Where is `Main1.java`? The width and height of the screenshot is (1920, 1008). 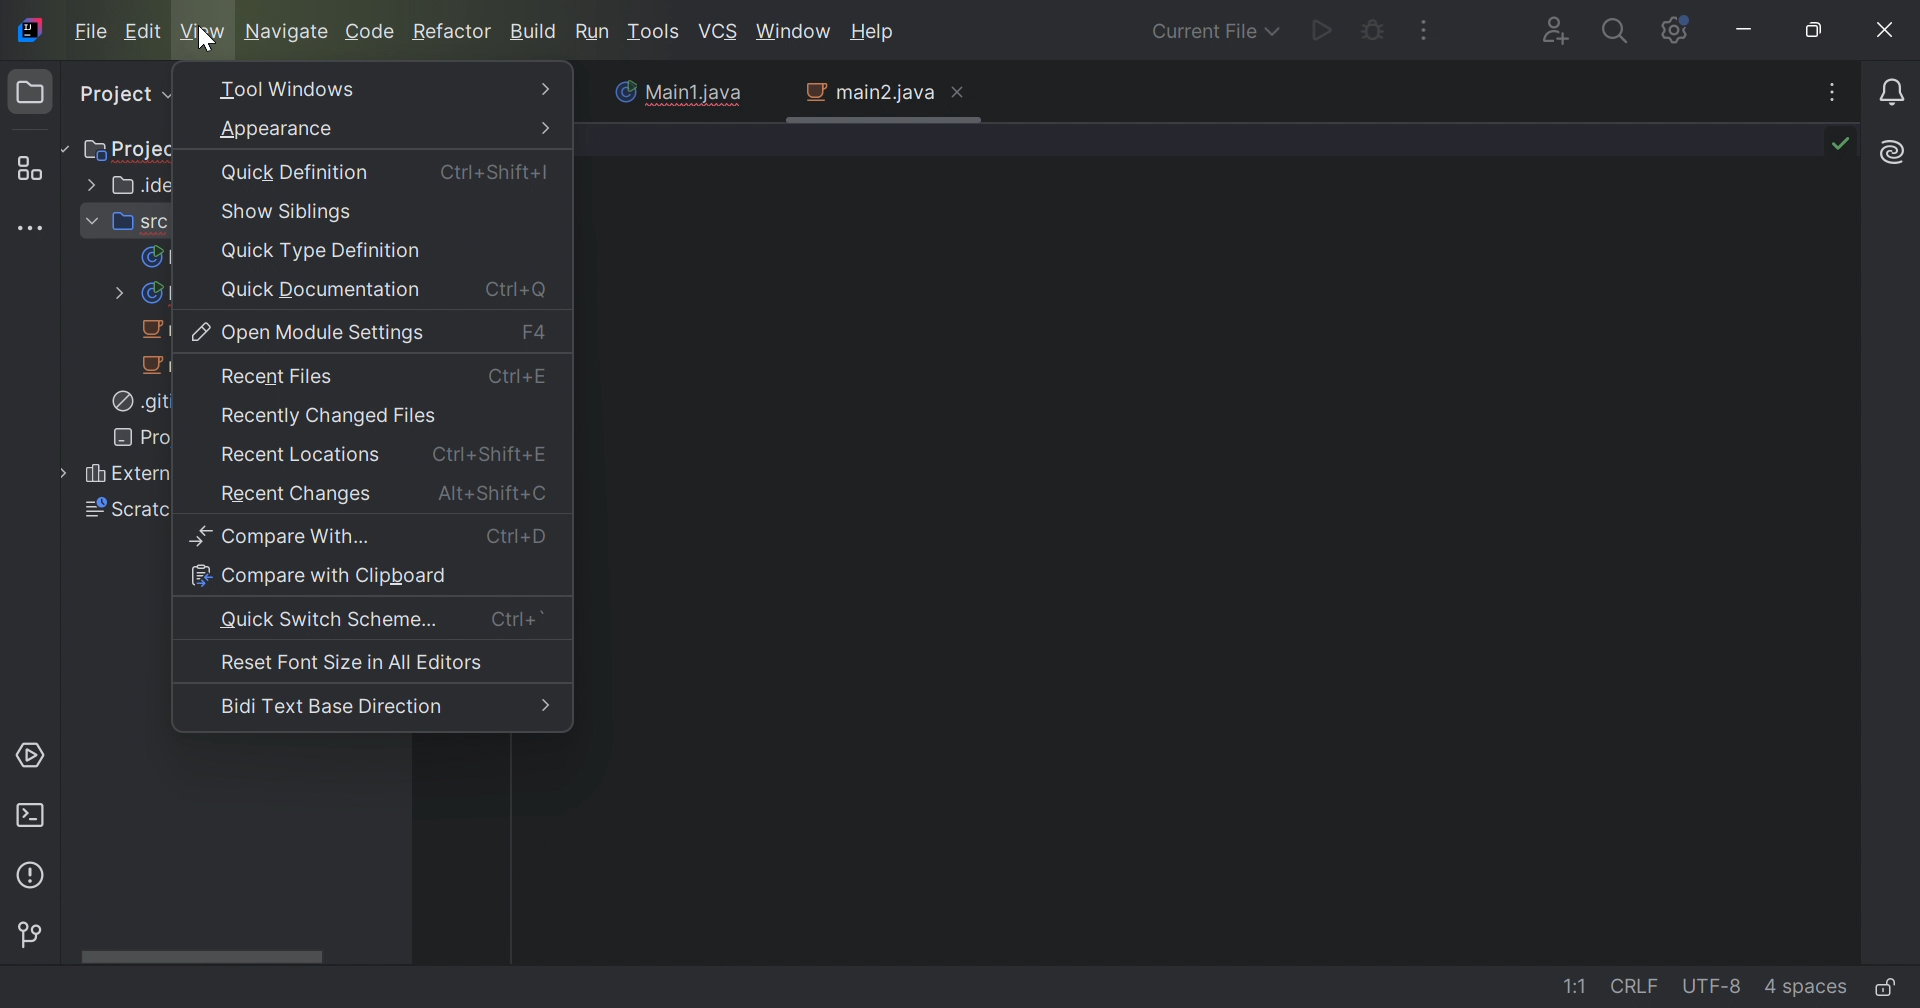
Main1.java is located at coordinates (136, 294).